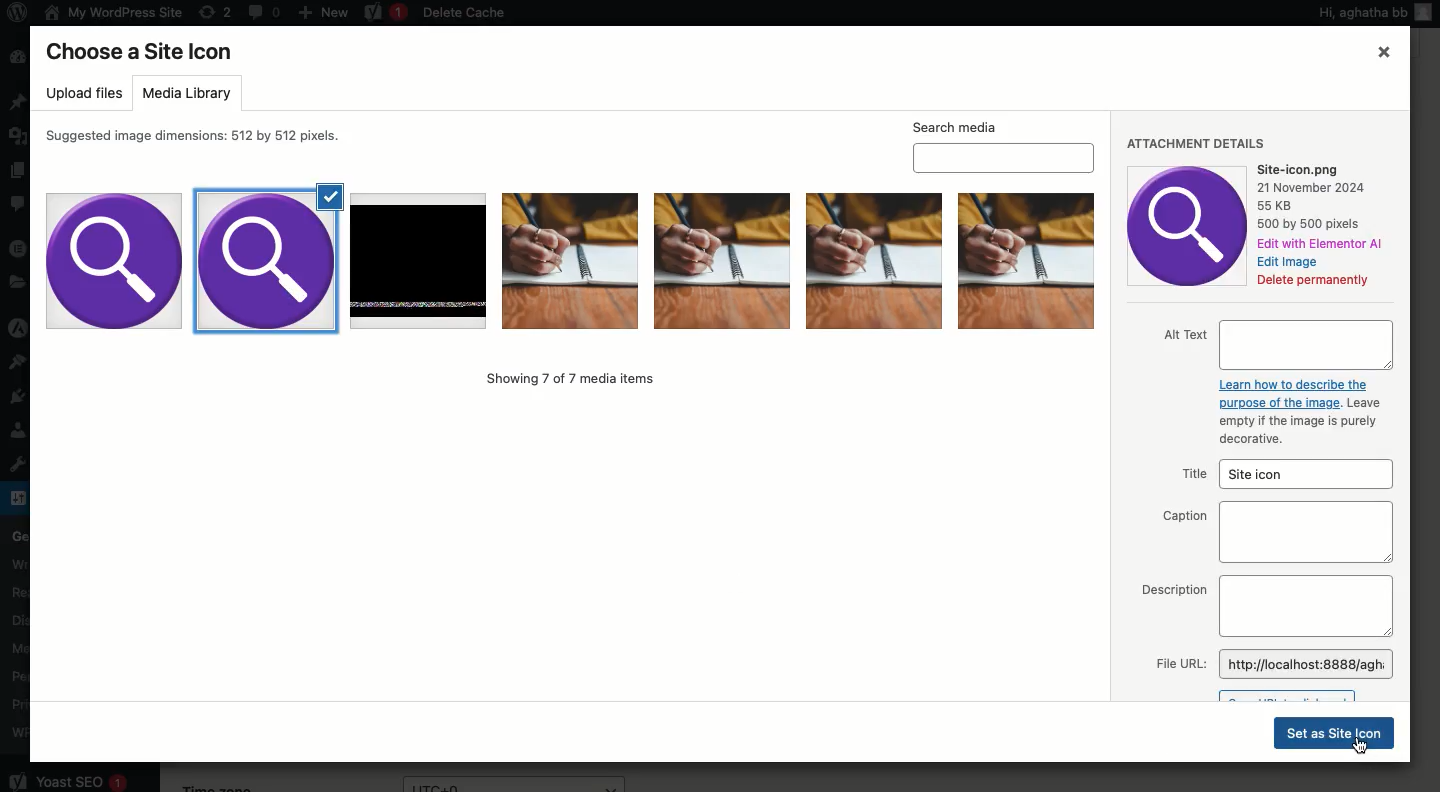 Image resolution: width=1440 pixels, height=792 pixels. What do you see at coordinates (1312, 282) in the screenshot?
I see `Delete permanently` at bounding box center [1312, 282].